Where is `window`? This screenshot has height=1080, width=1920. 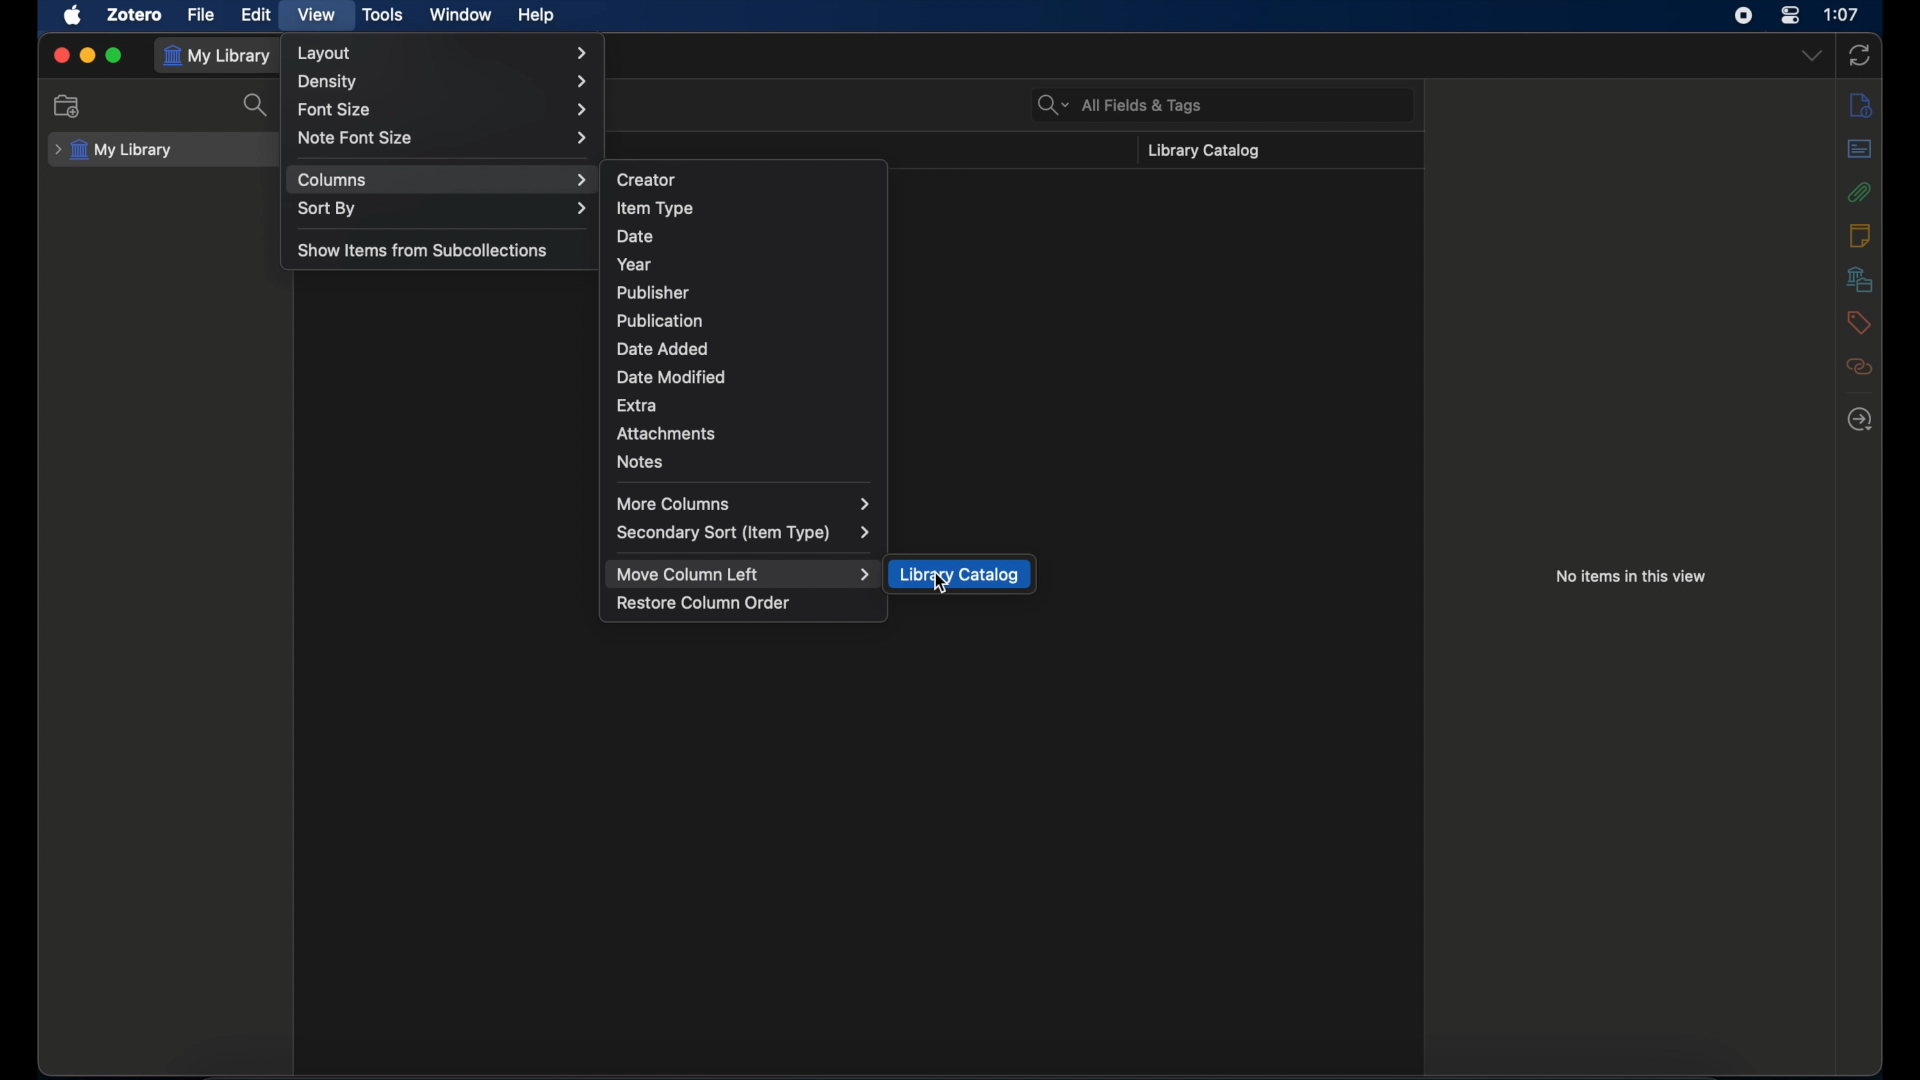
window is located at coordinates (461, 15).